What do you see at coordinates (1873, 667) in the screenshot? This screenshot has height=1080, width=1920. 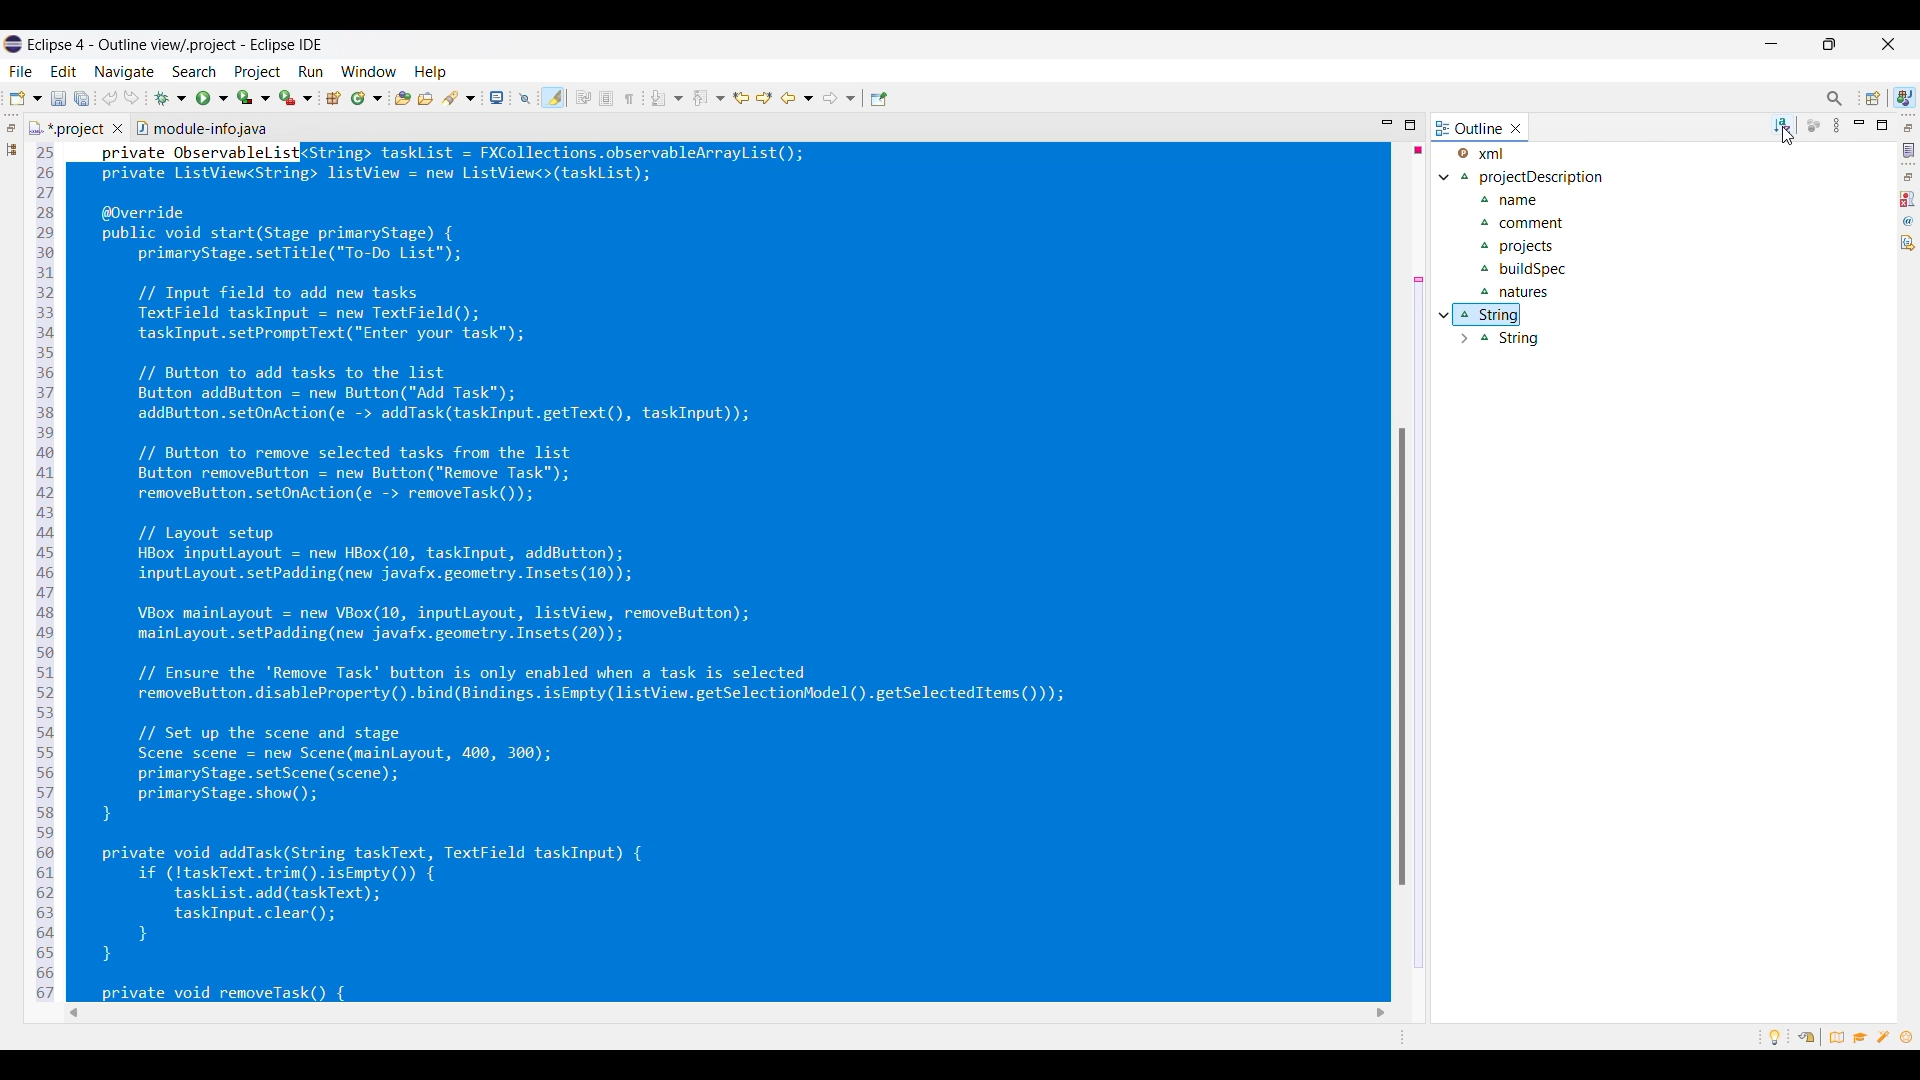 I see `Vertical slide bar` at bounding box center [1873, 667].